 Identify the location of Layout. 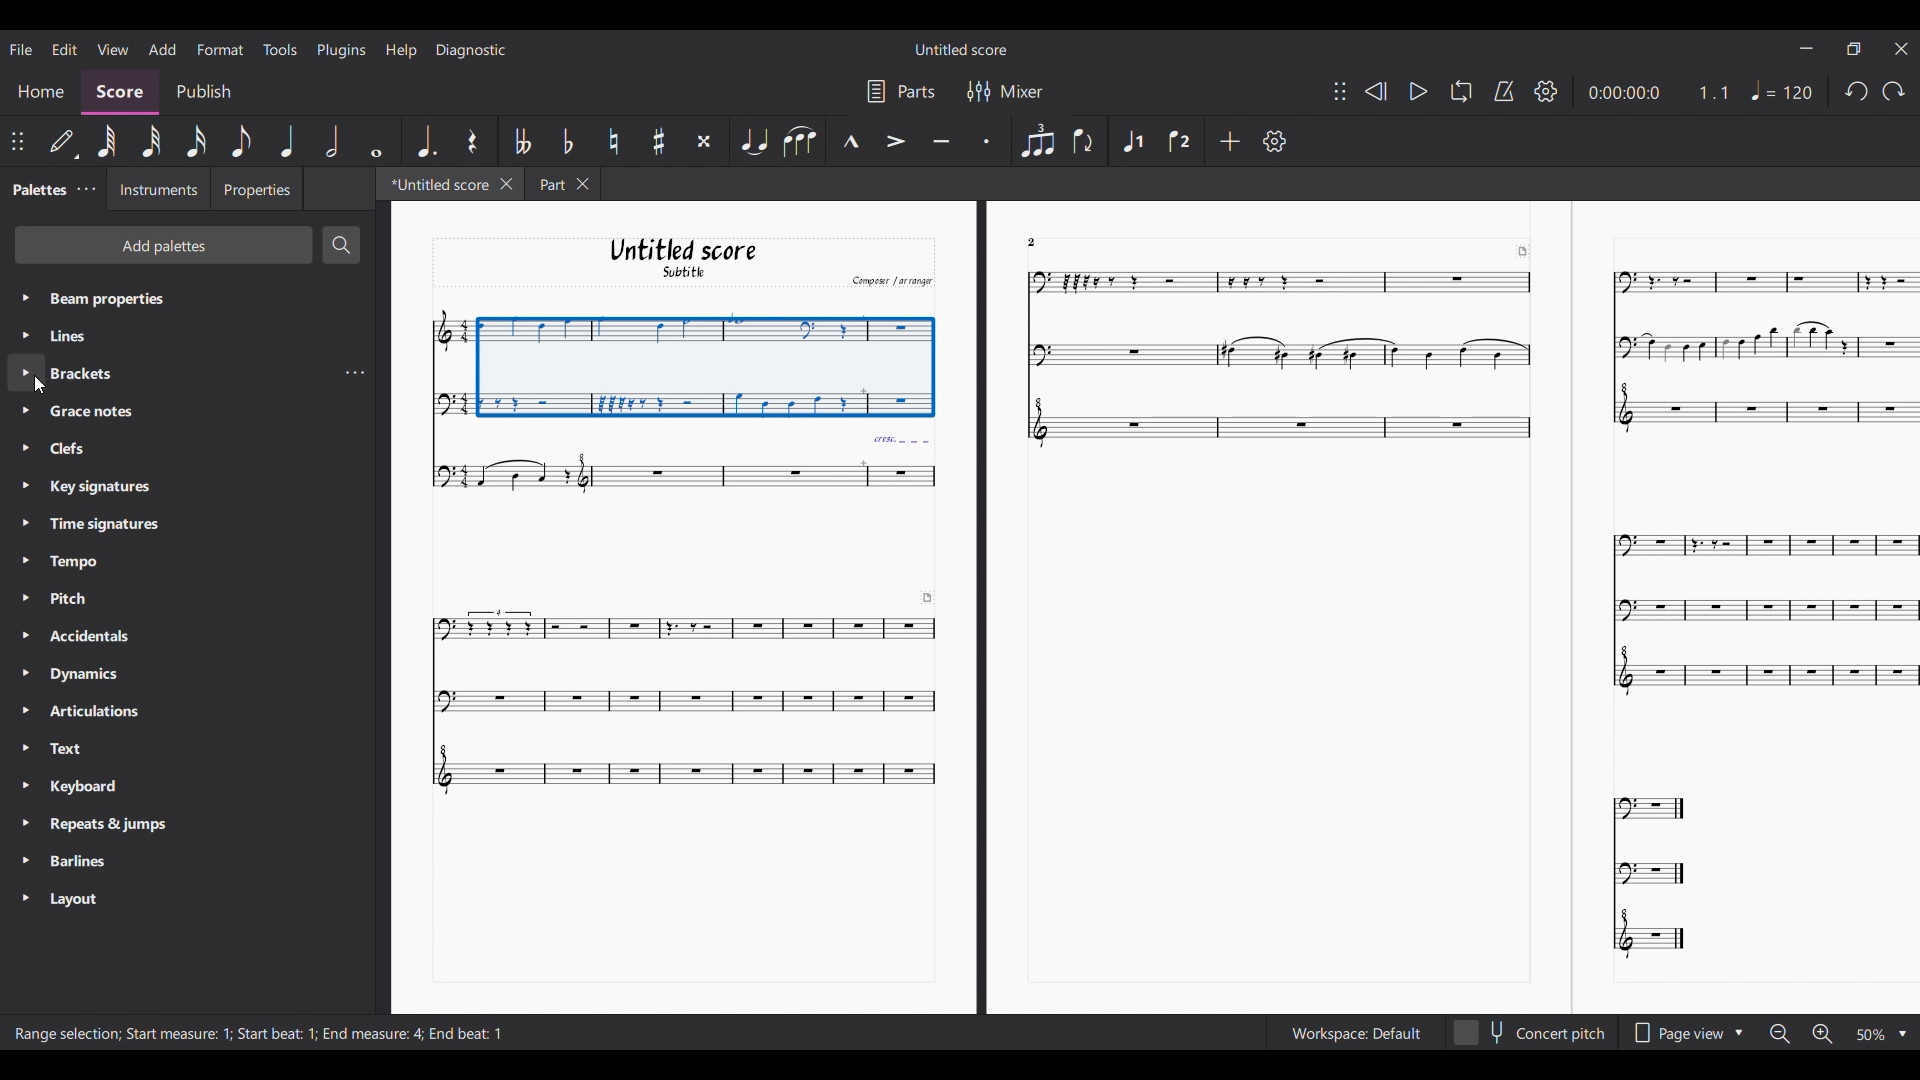
(80, 899).